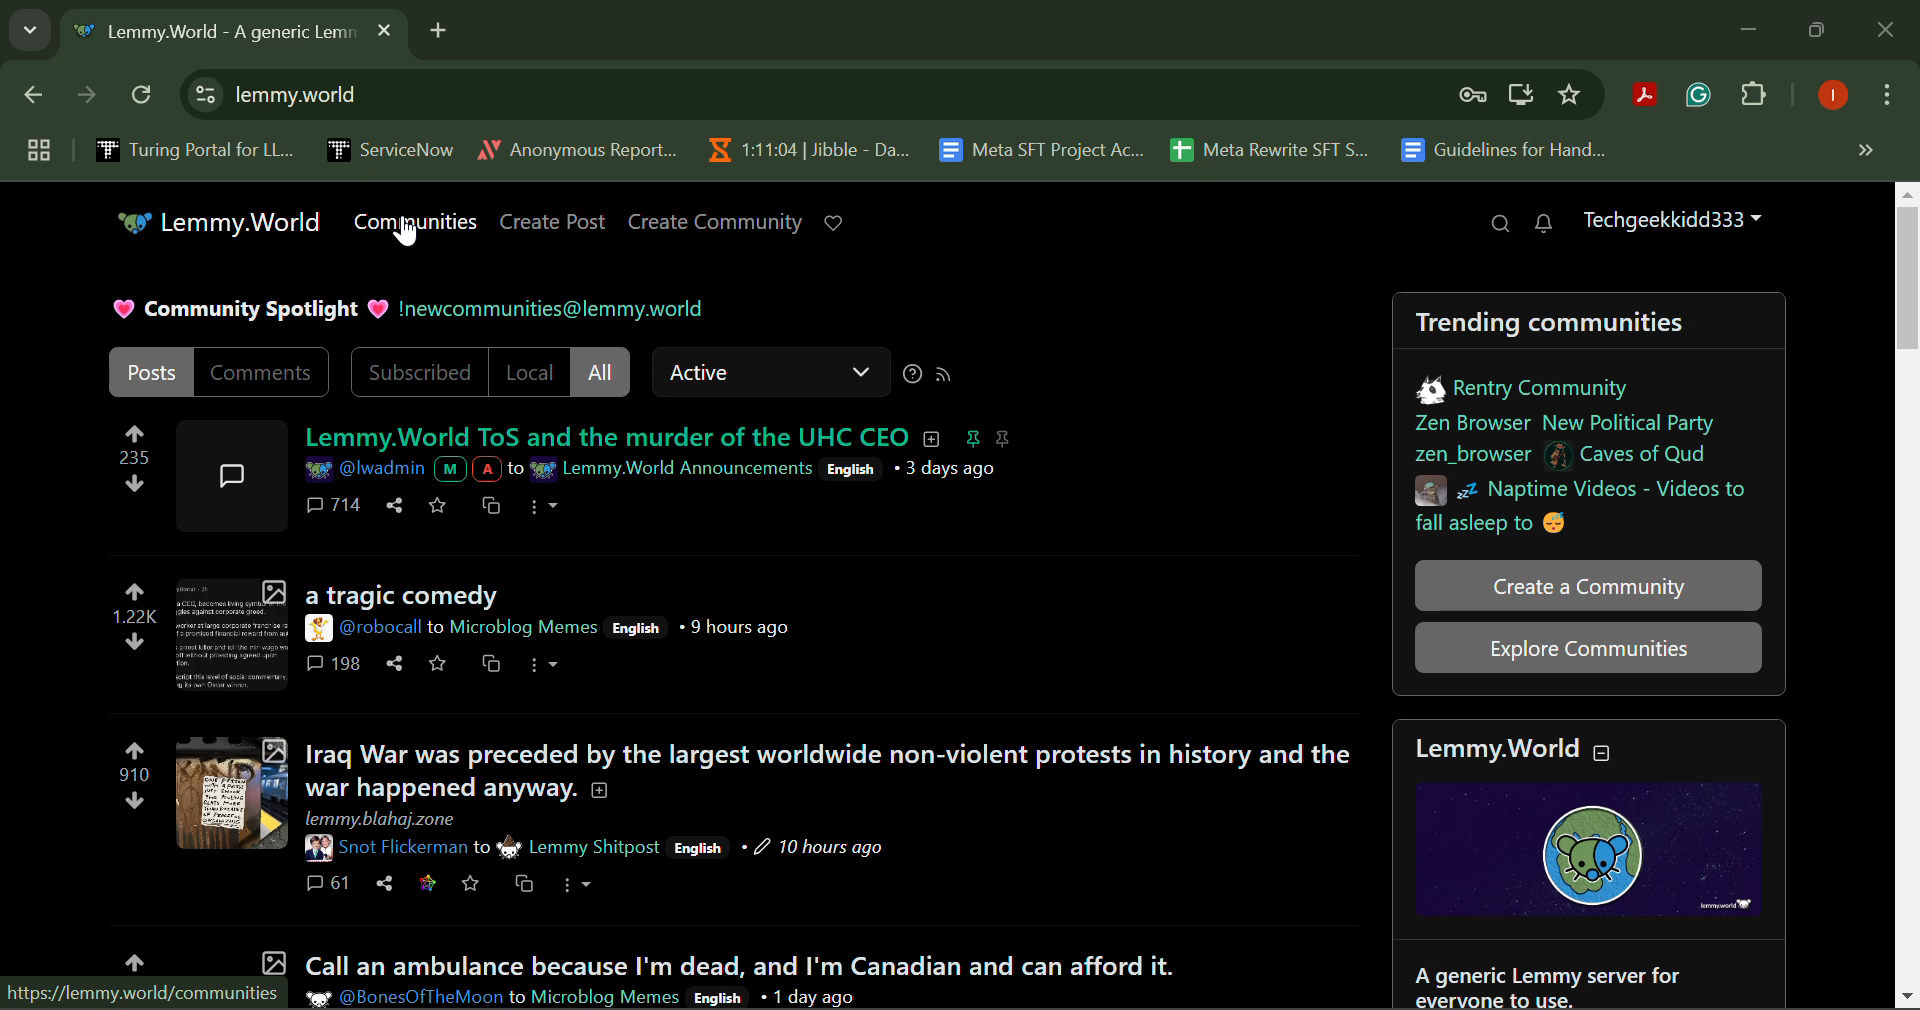  I want to click on English, so click(634, 627).